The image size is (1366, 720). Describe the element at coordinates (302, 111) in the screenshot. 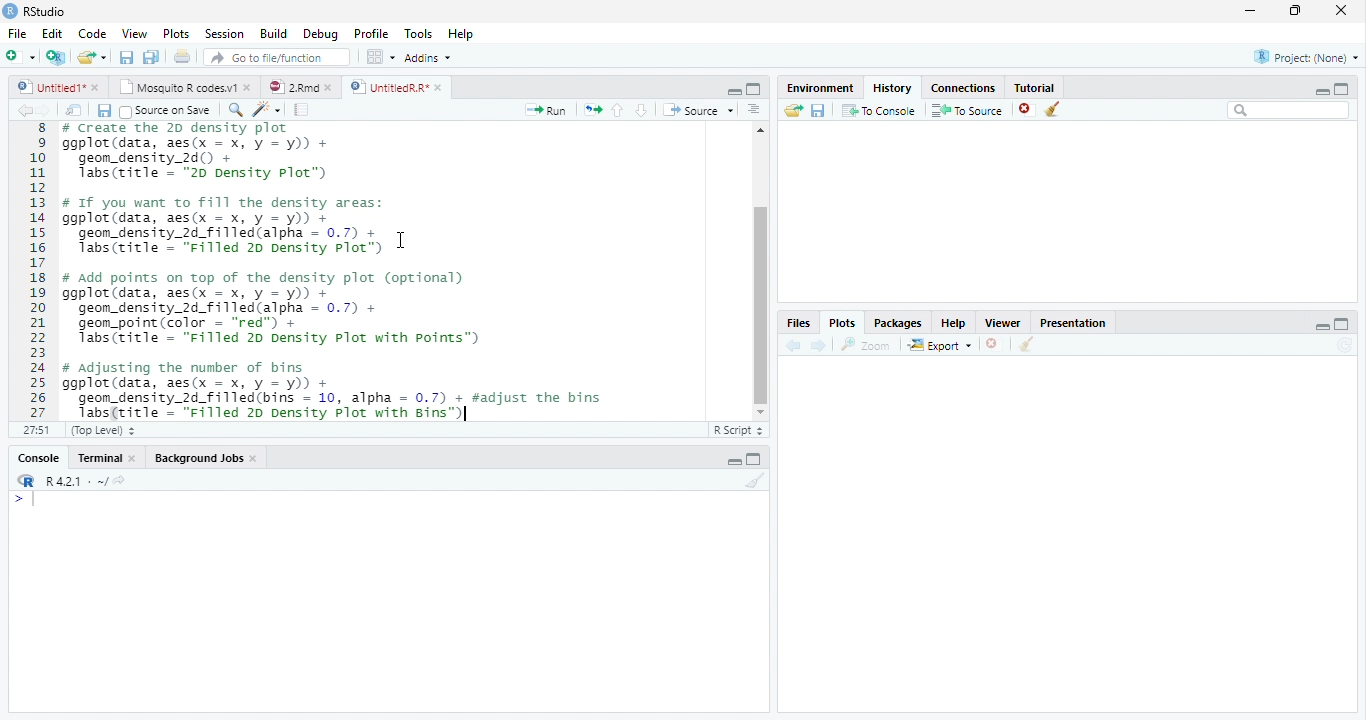

I see `compile report` at that location.